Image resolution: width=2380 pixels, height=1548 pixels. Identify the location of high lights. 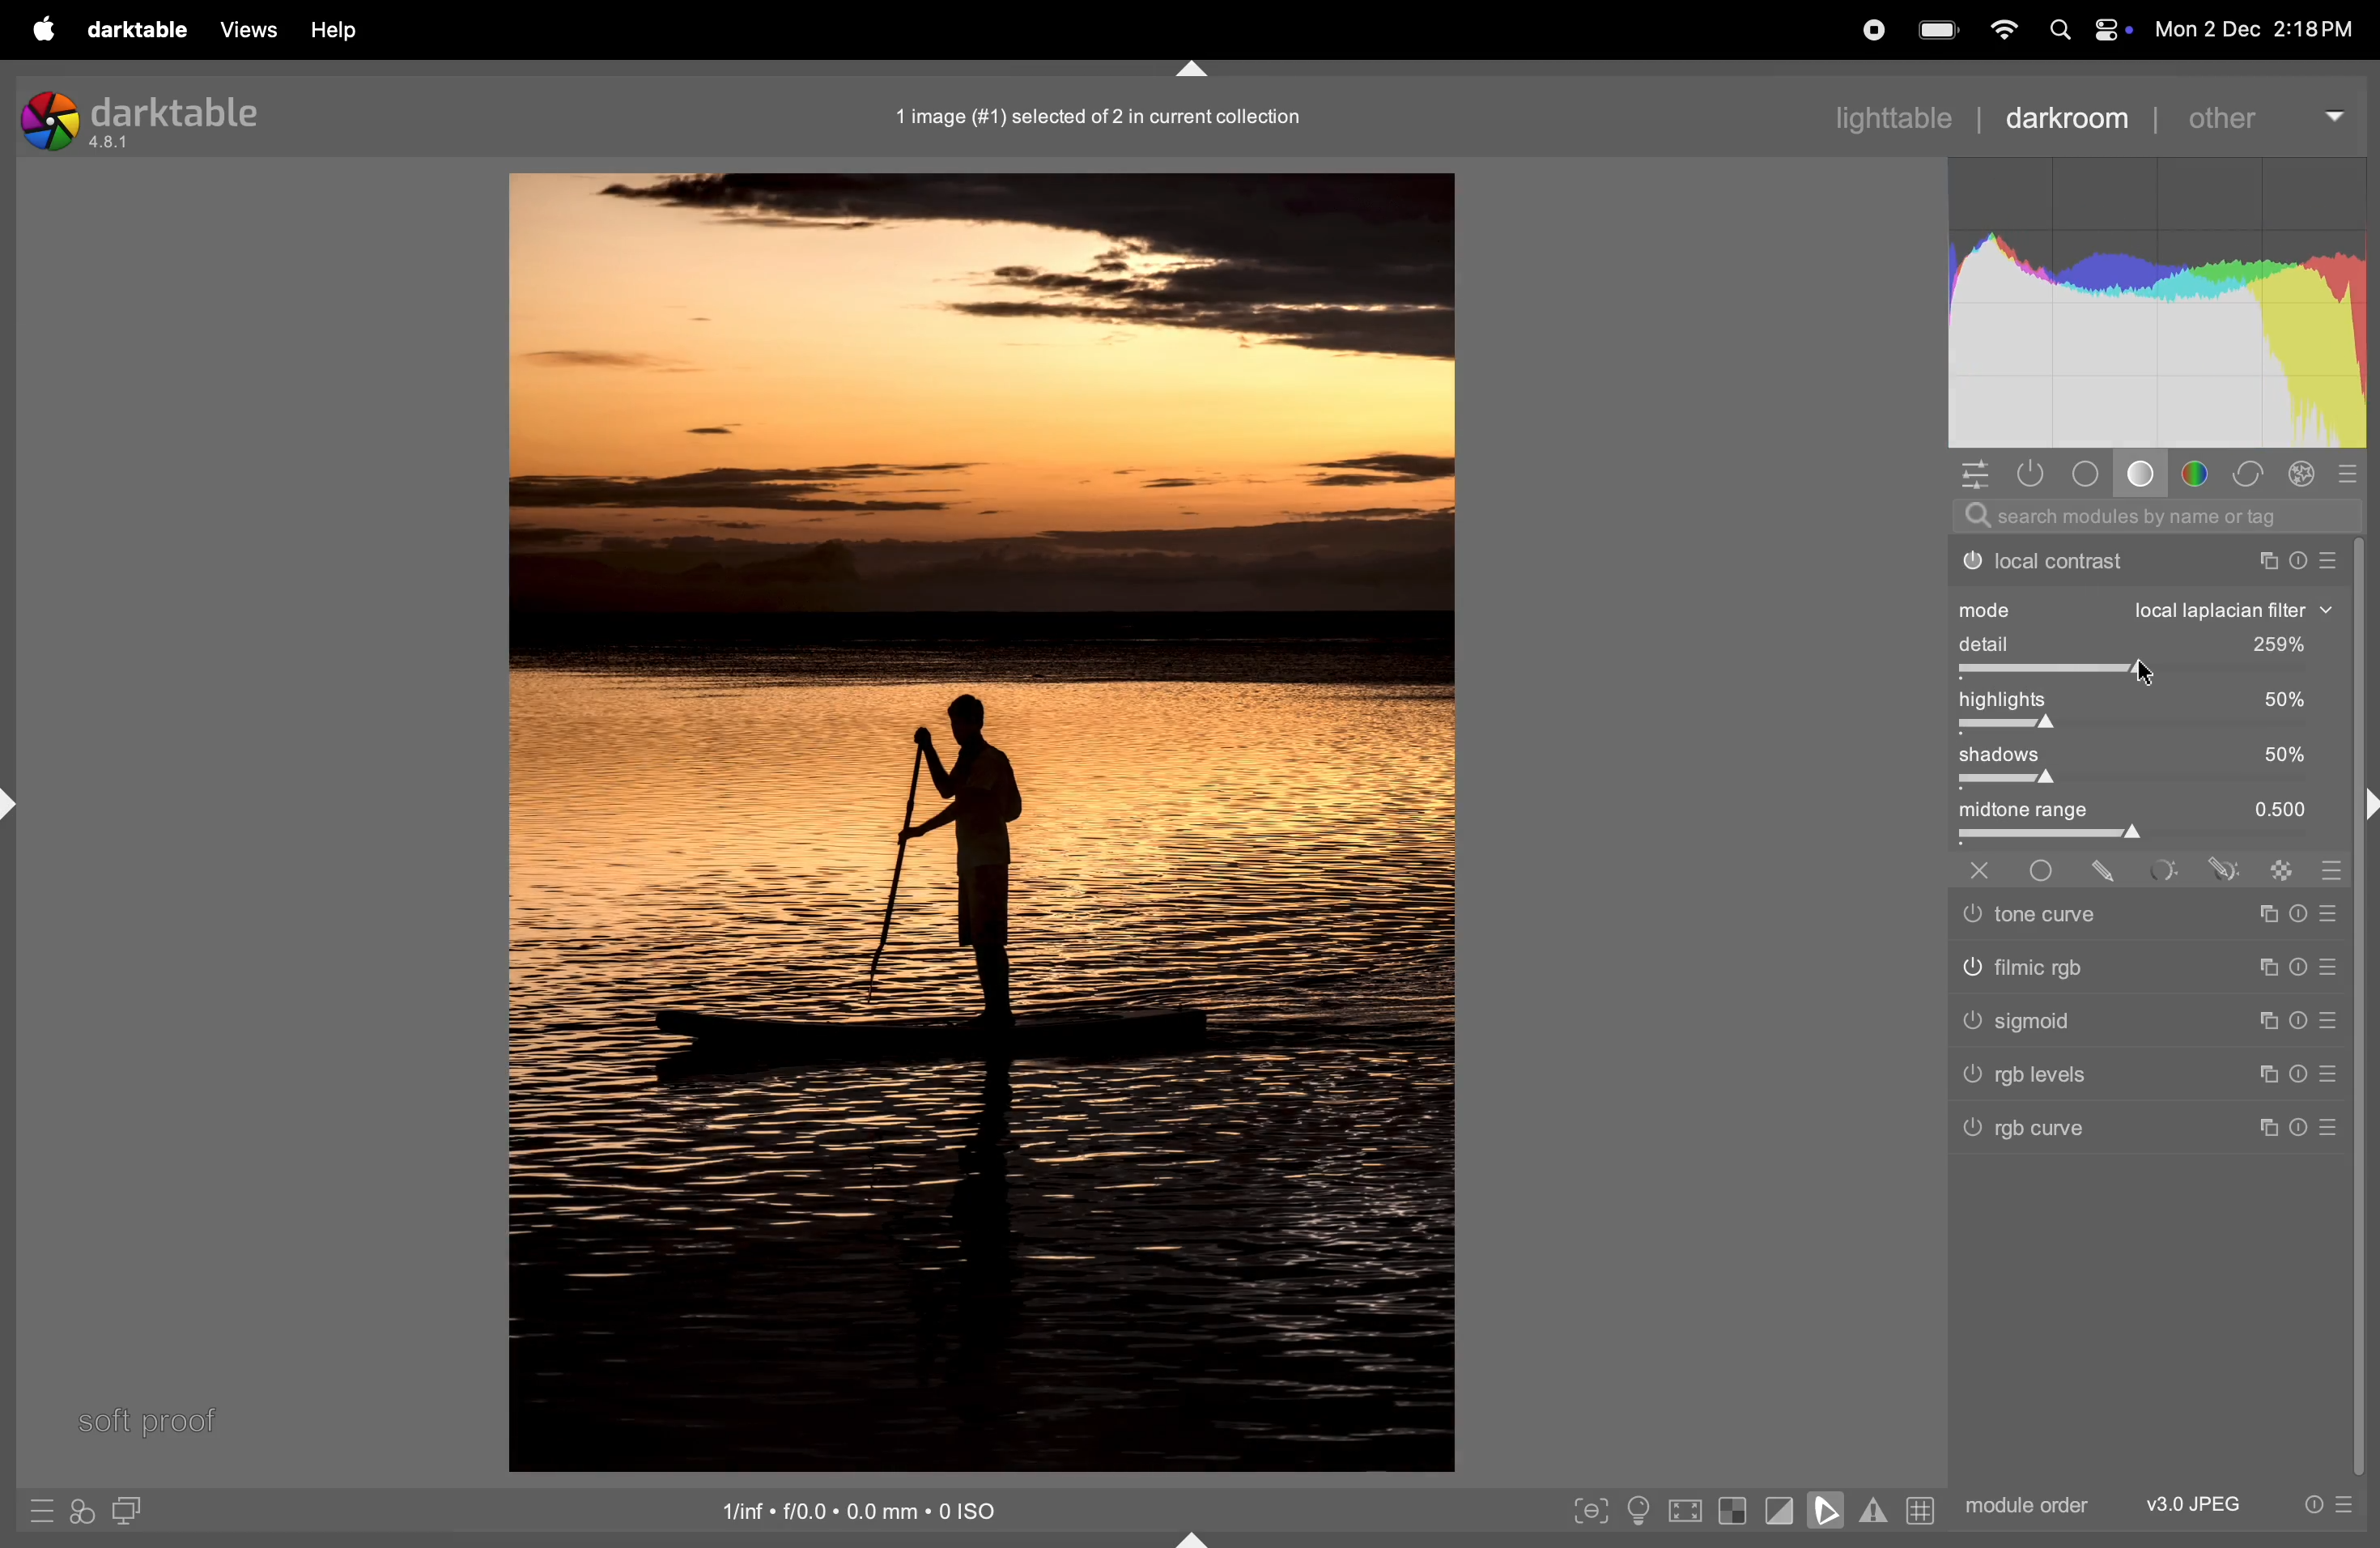
(2151, 702).